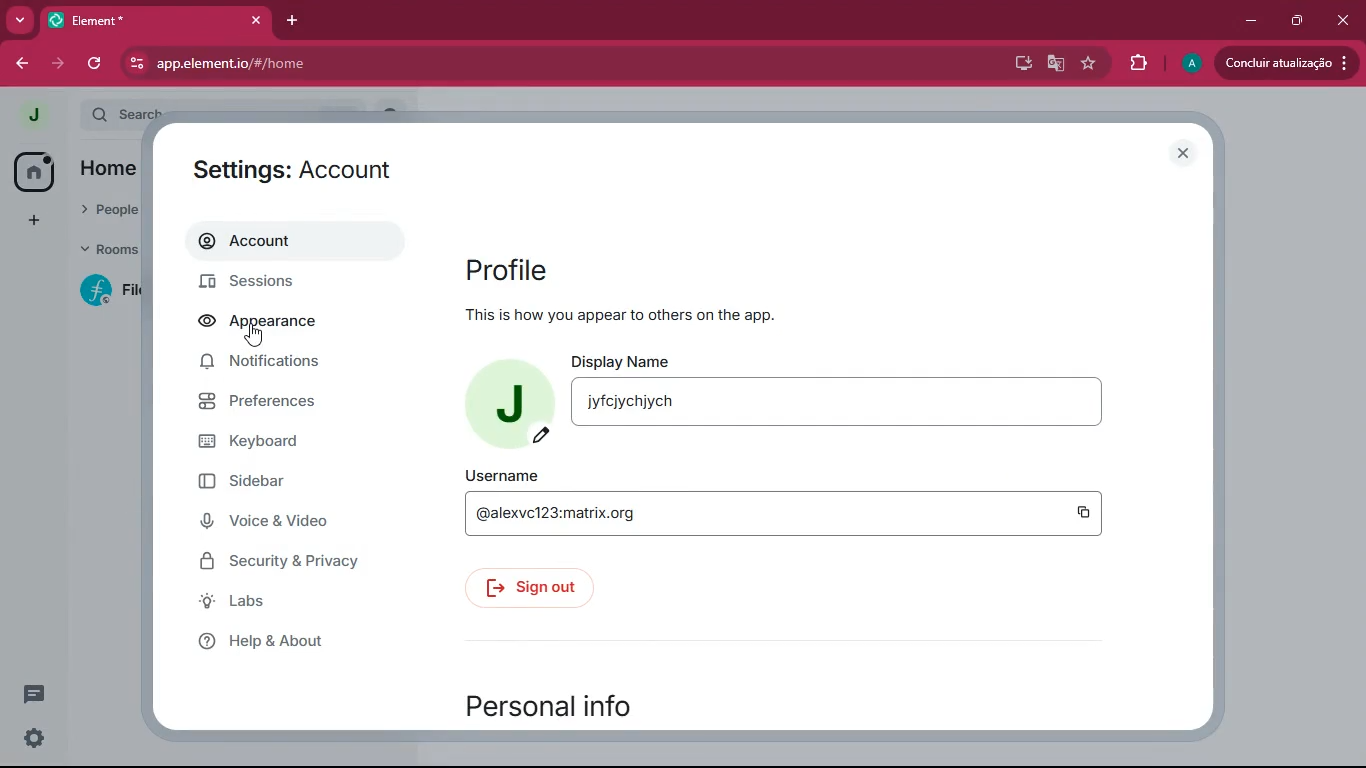 This screenshot has height=768, width=1366. What do you see at coordinates (295, 561) in the screenshot?
I see `security & privacy` at bounding box center [295, 561].